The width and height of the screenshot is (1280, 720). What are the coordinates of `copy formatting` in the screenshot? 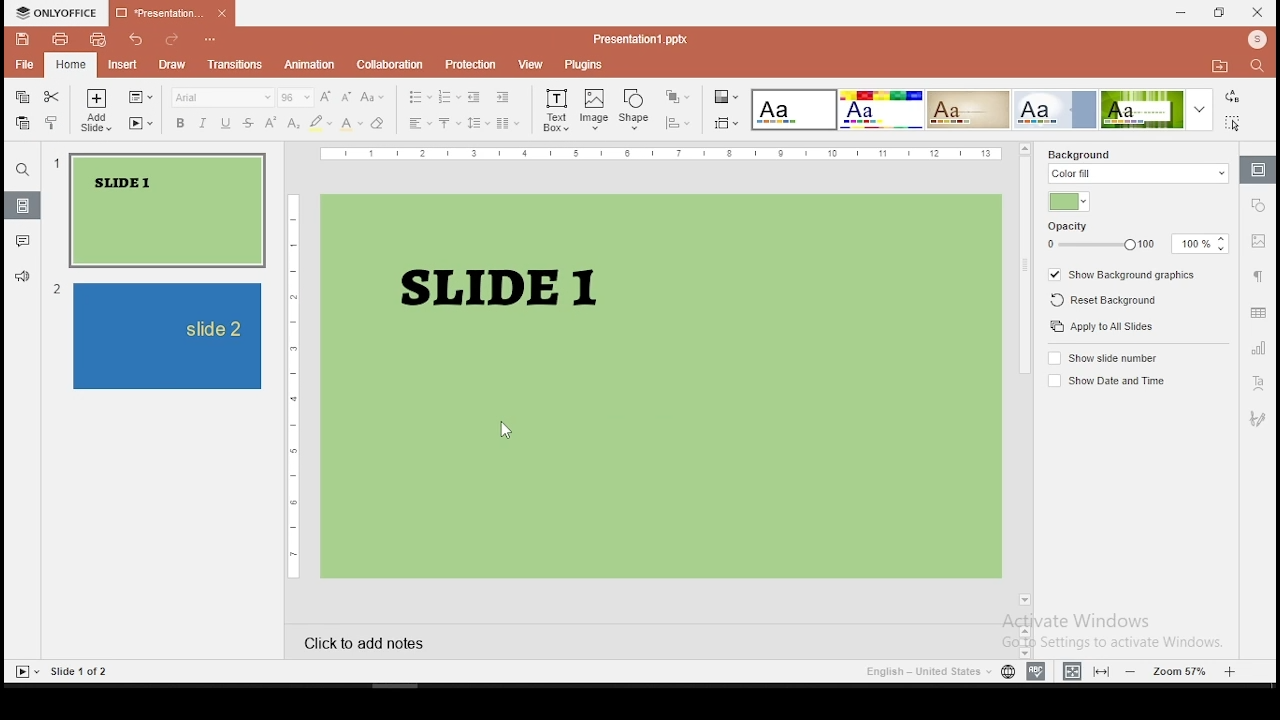 It's located at (53, 121).